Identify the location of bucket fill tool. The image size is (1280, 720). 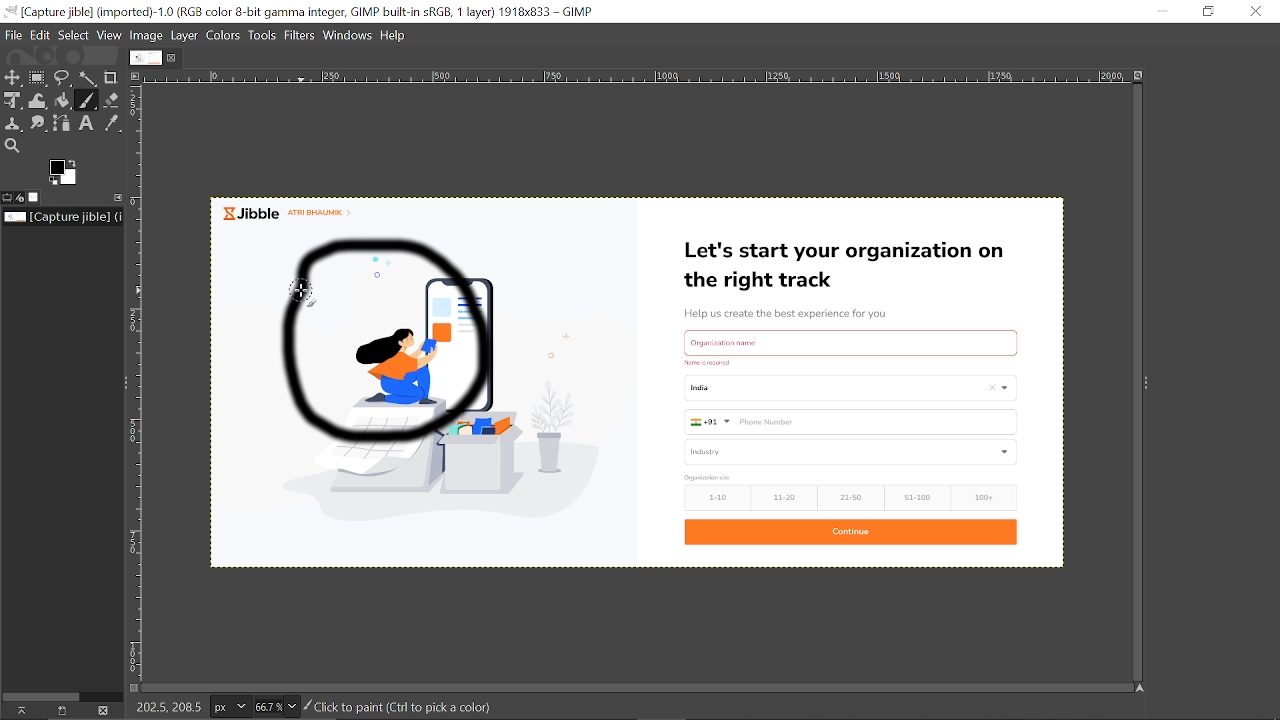
(63, 102).